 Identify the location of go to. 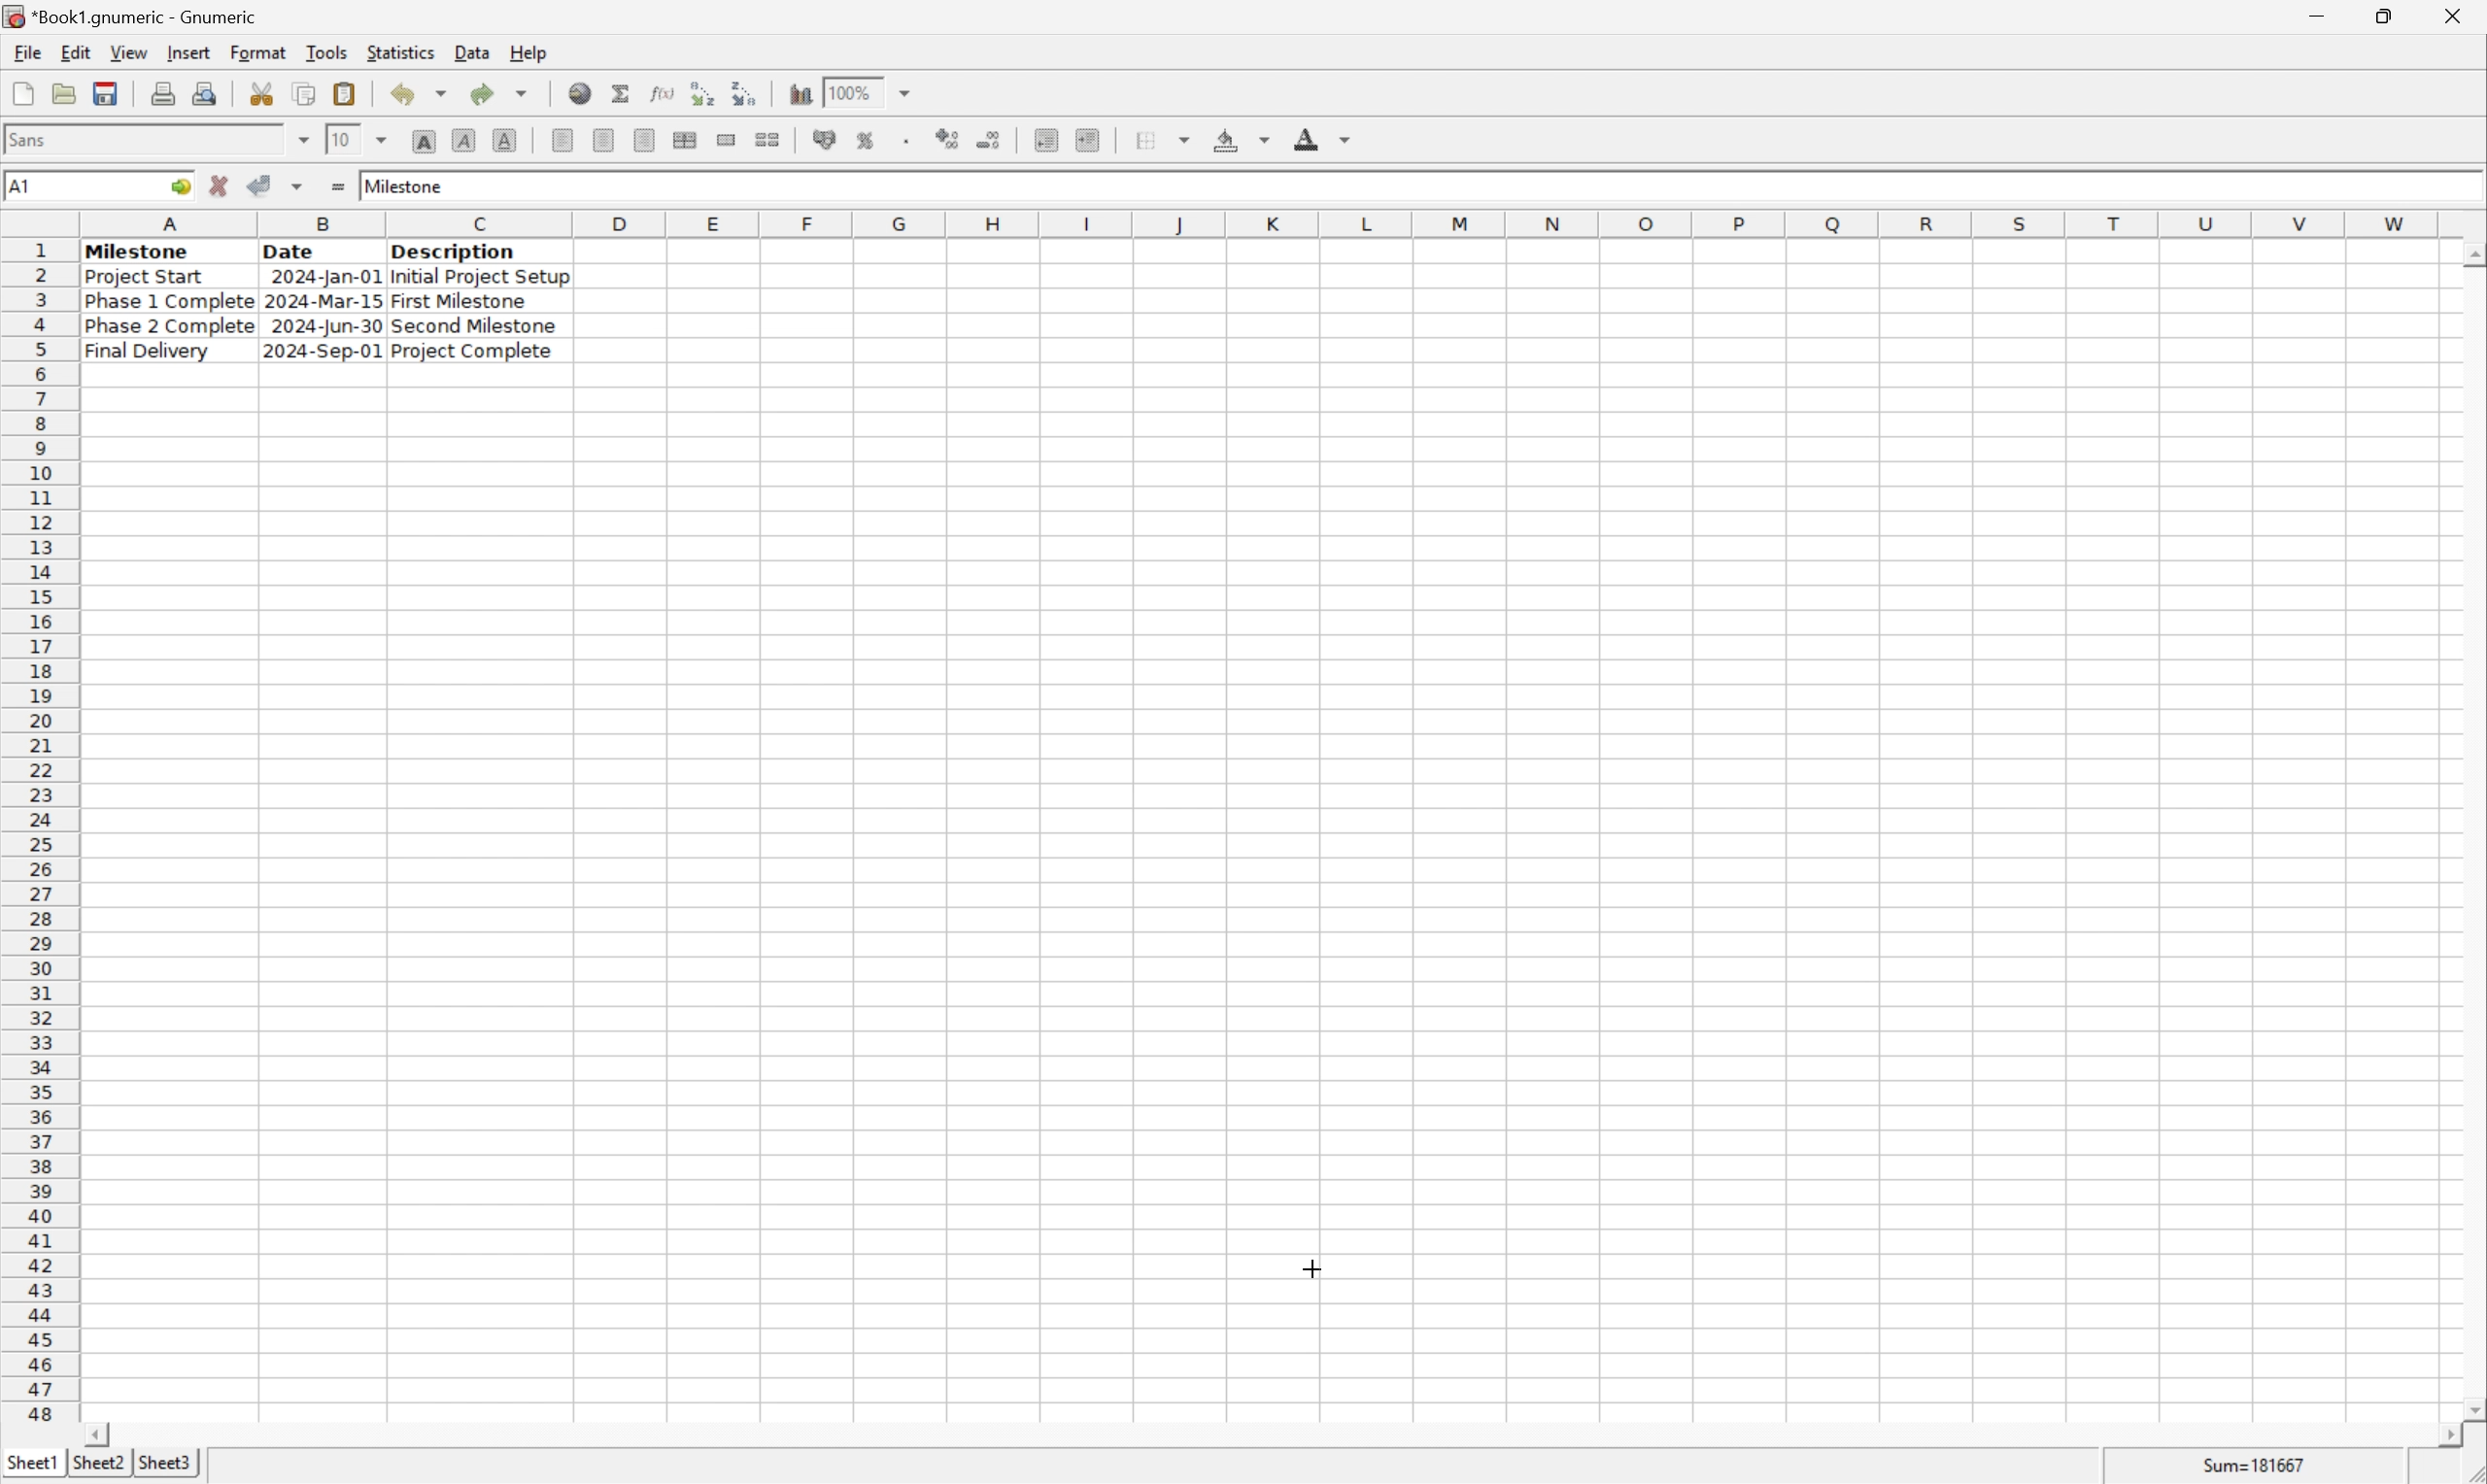
(177, 187).